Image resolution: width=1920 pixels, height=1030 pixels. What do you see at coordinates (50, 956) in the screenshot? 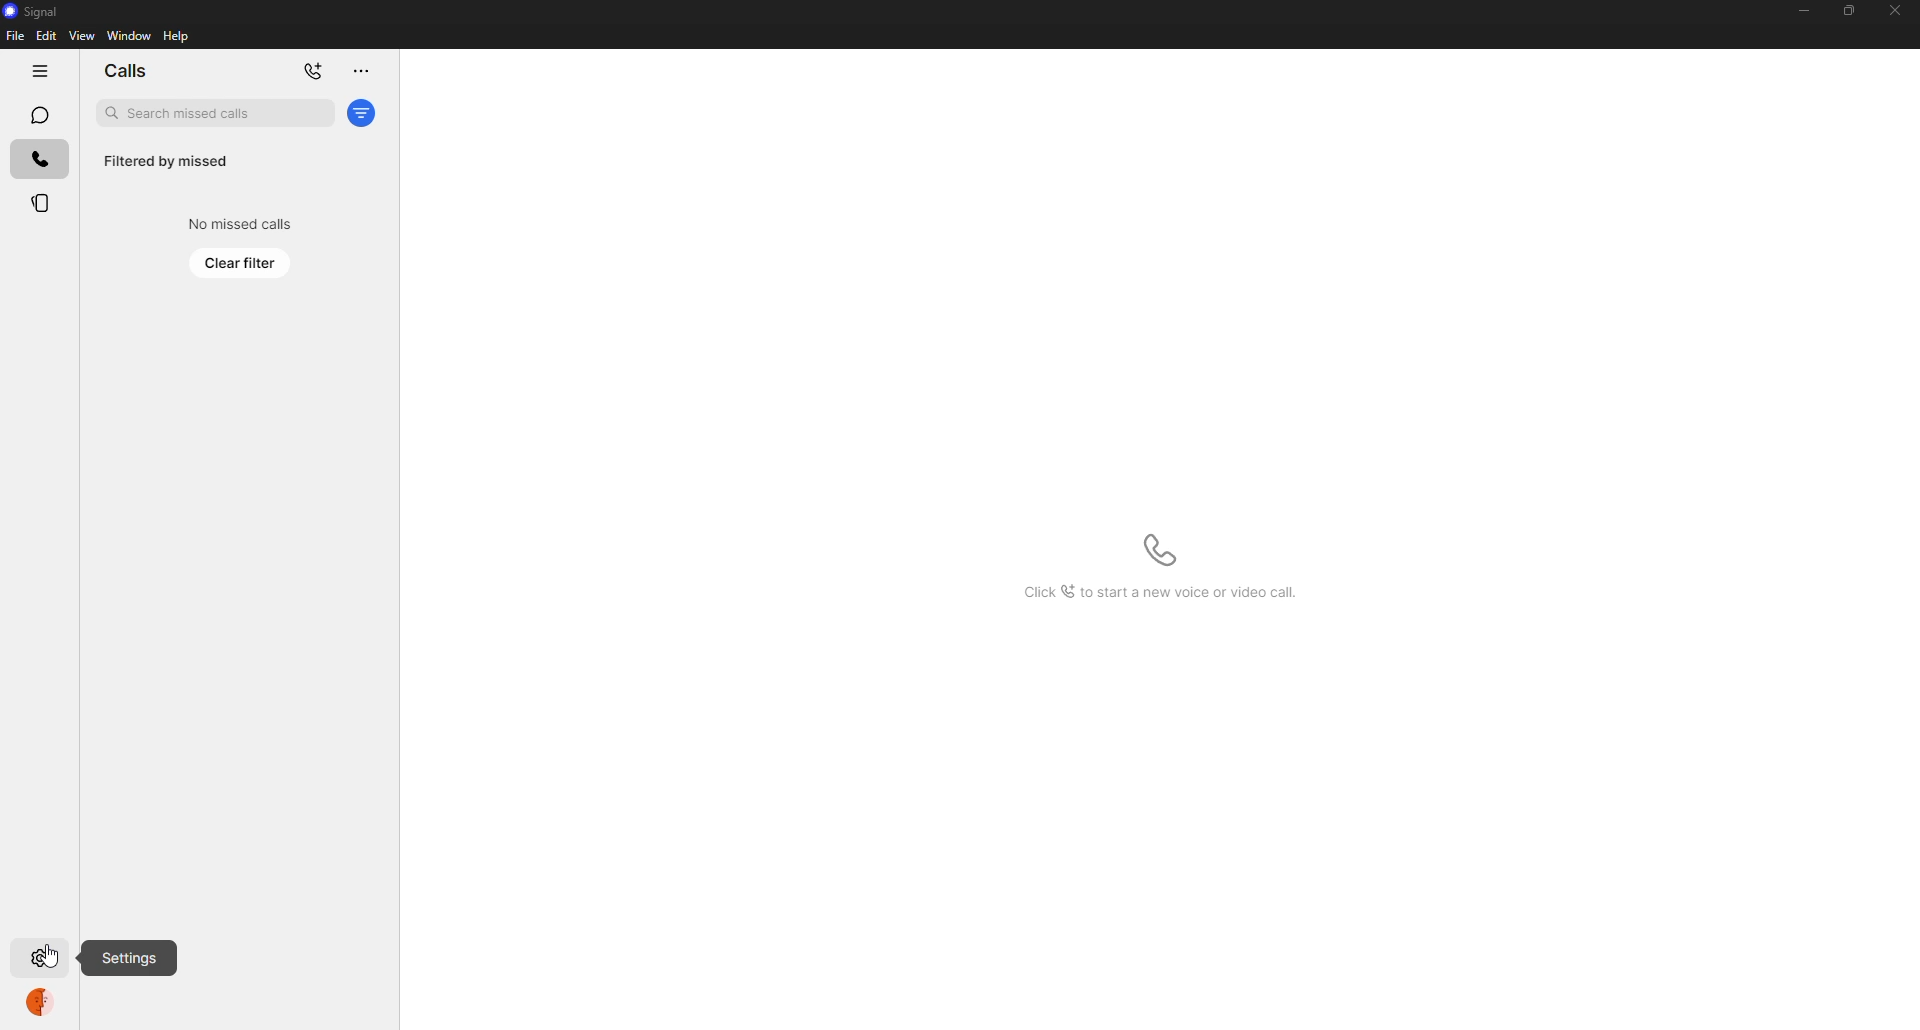
I see `cursor` at bounding box center [50, 956].